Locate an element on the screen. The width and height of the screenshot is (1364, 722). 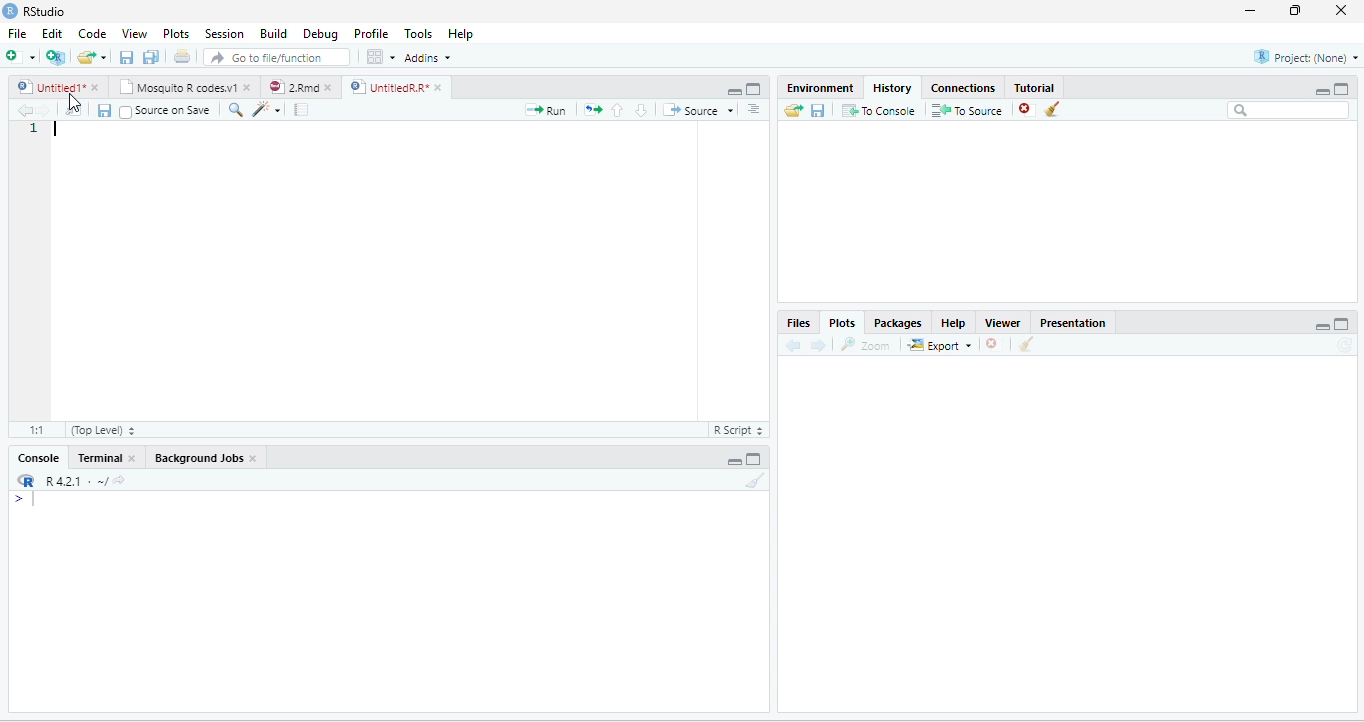
R 4.2.1 . ~/ is located at coordinates (75, 481).